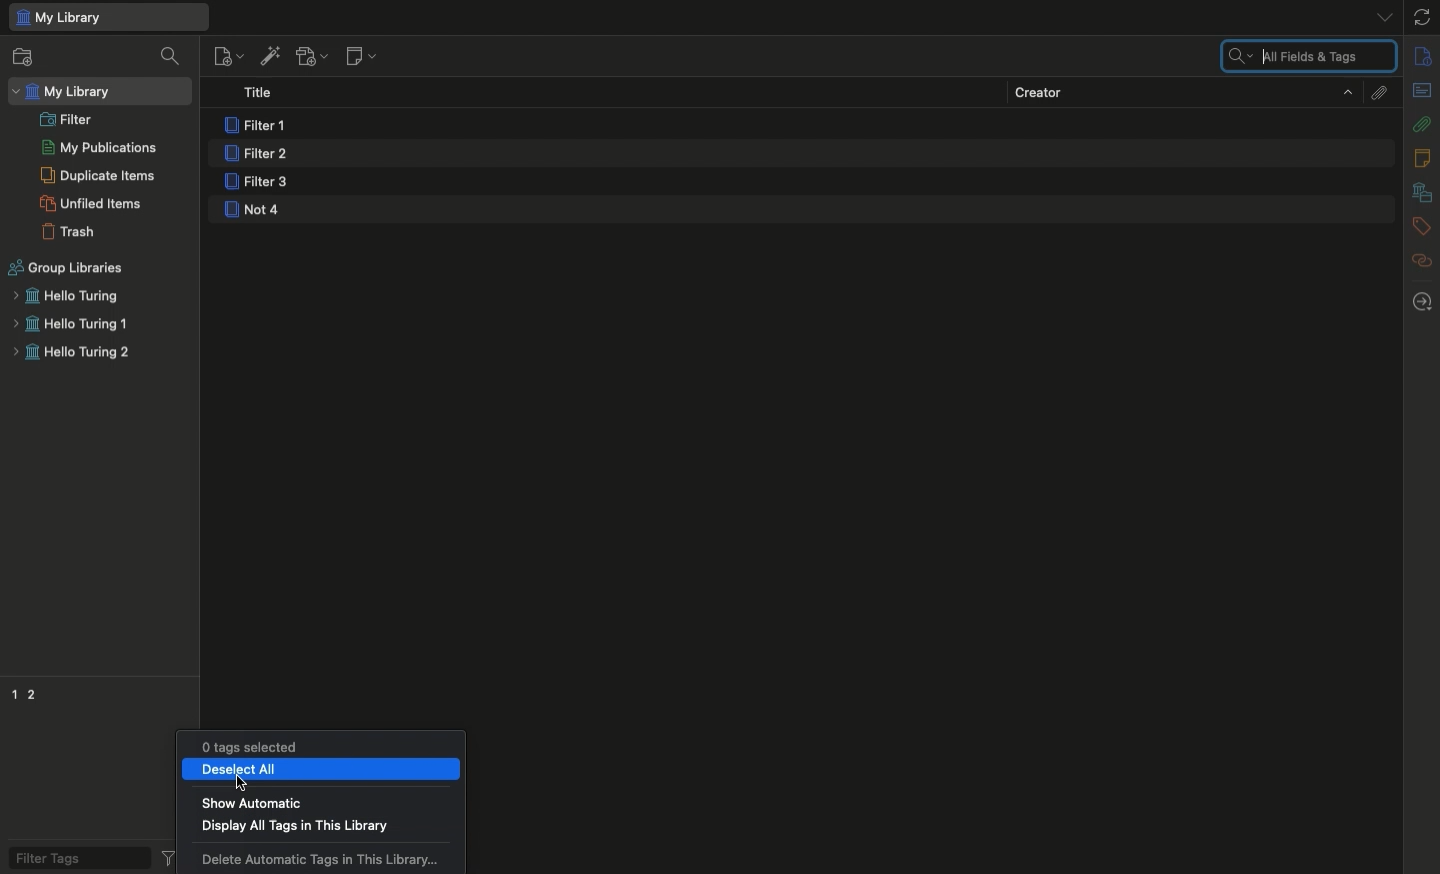 Image resolution: width=1440 pixels, height=874 pixels. I want to click on Add attachment, so click(310, 58).